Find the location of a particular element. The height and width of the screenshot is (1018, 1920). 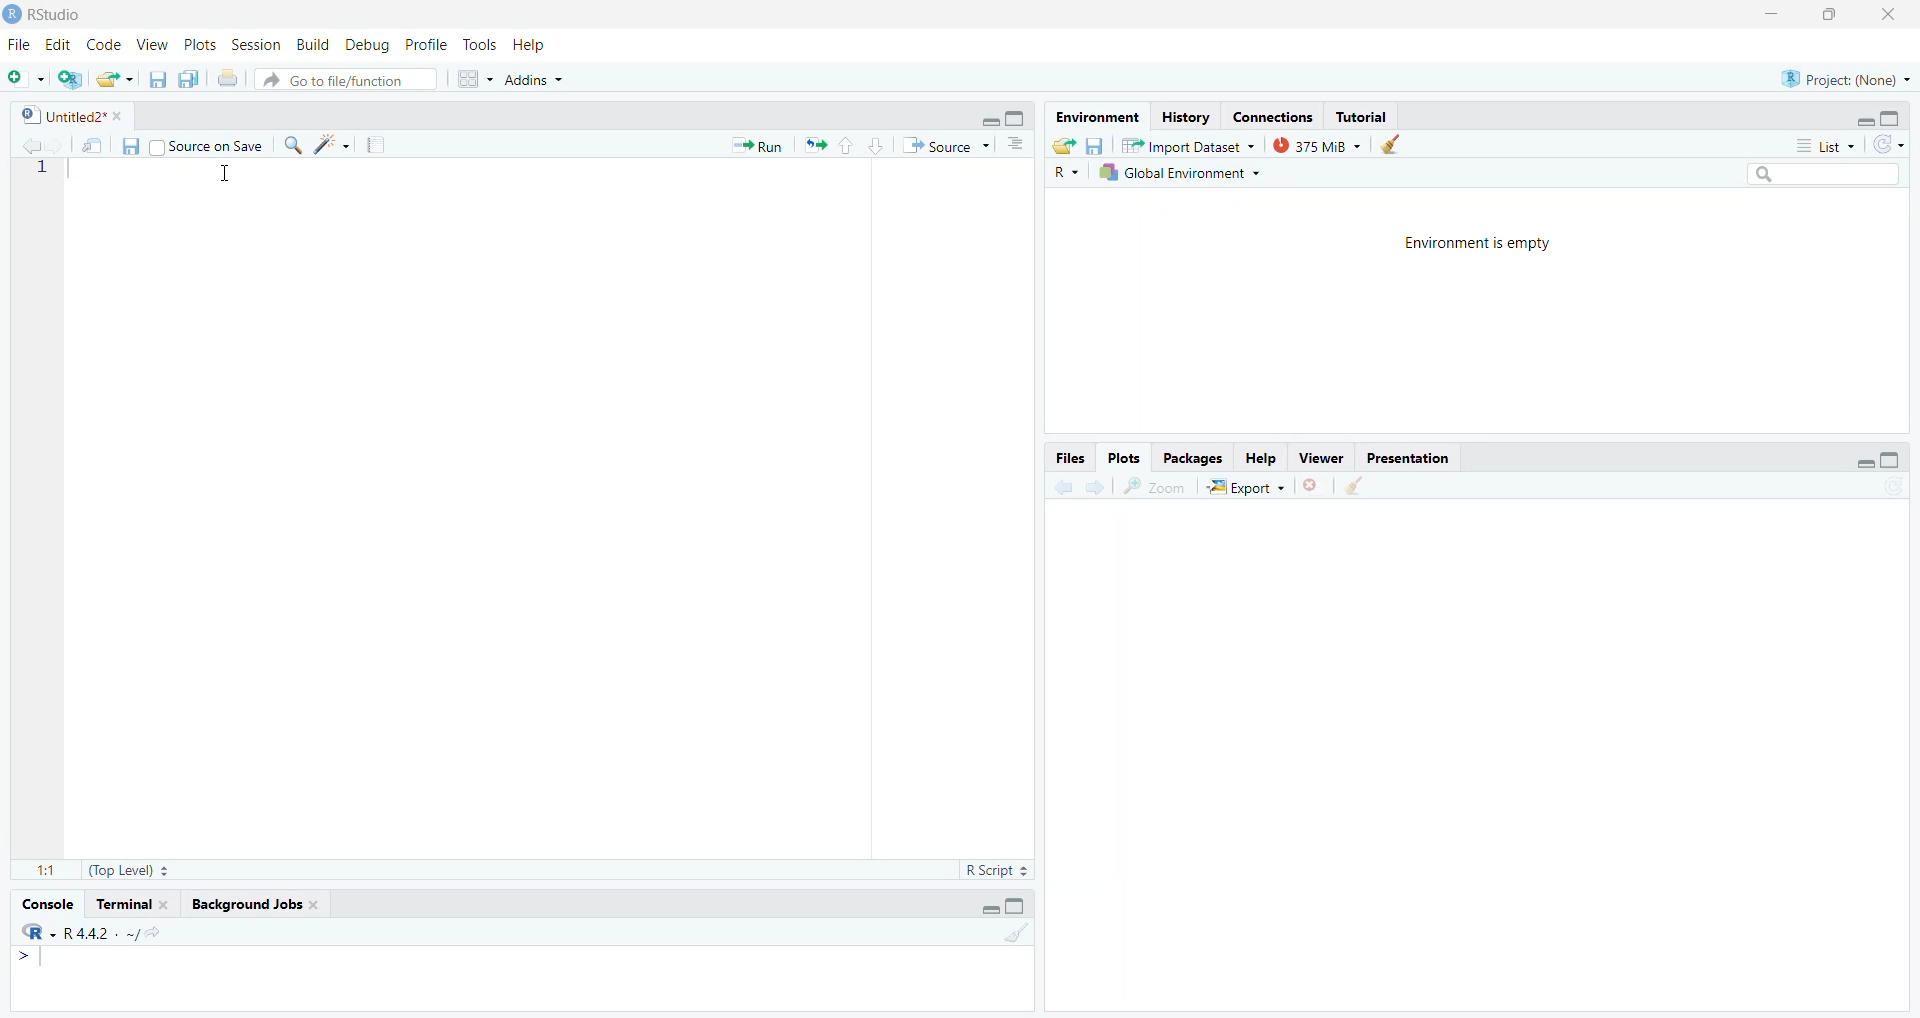

save current document is located at coordinates (157, 79).